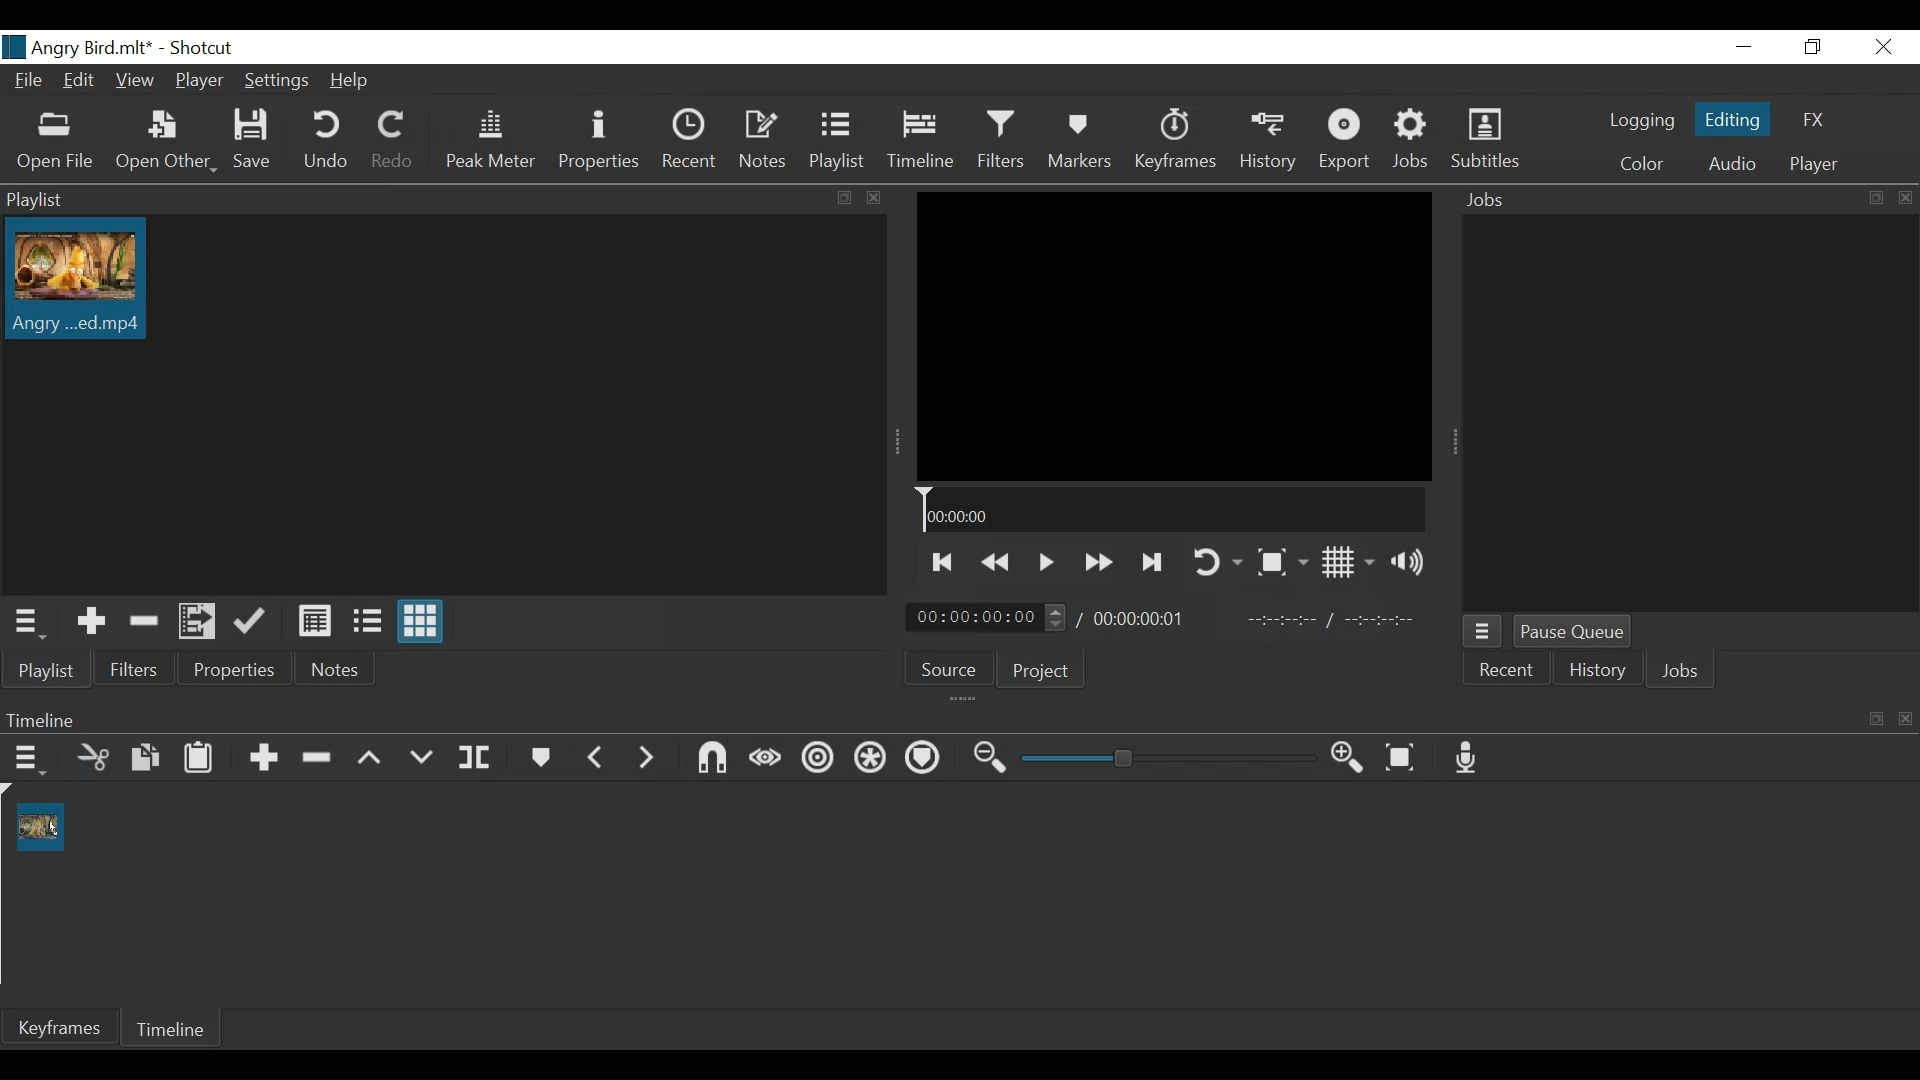  I want to click on Project, so click(1040, 671).